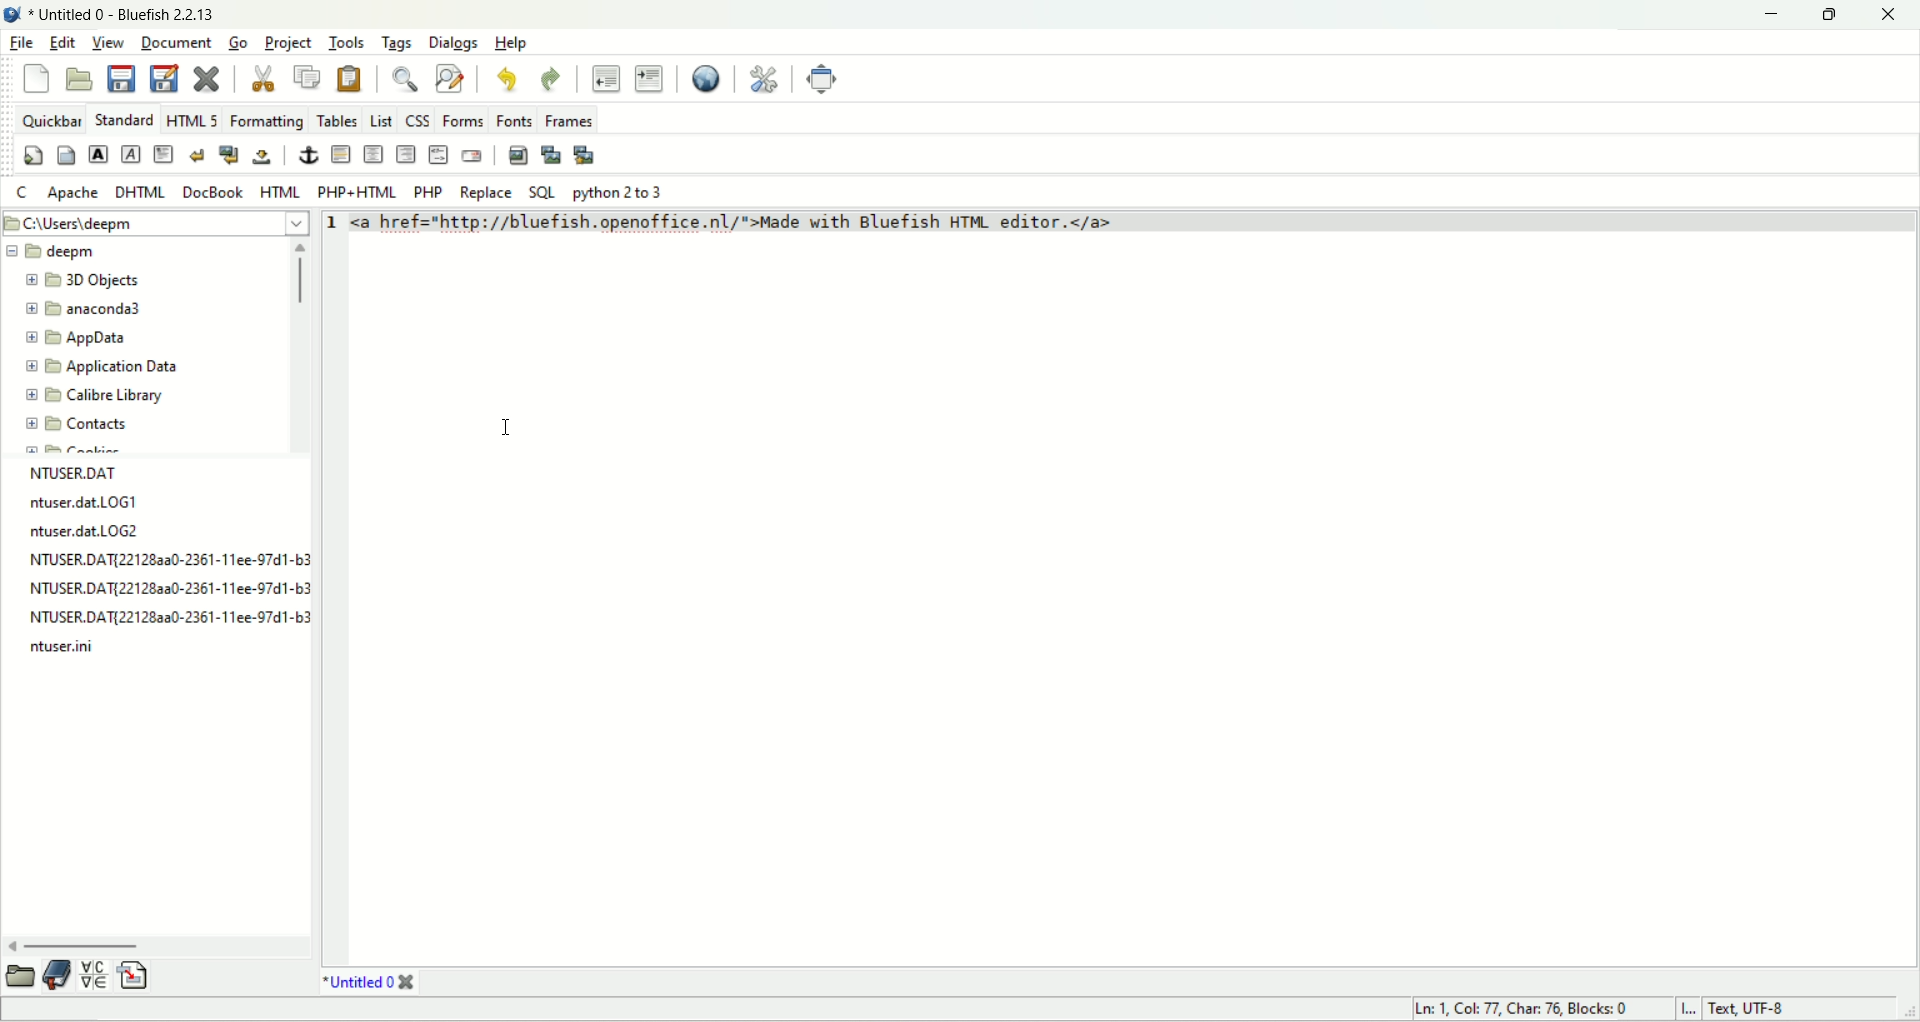  Describe the element at coordinates (89, 425) in the screenshot. I see `contacts` at that location.